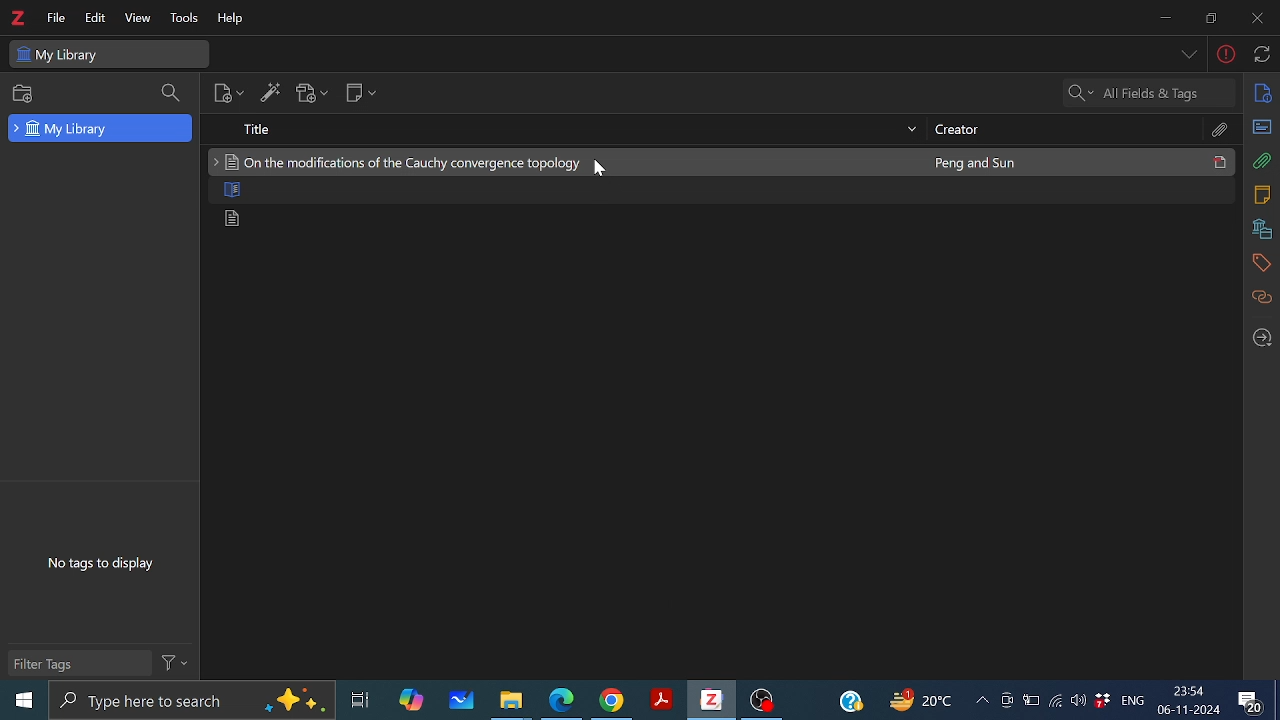 The width and height of the screenshot is (1280, 720). Describe the element at coordinates (361, 700) in the screenshot. I see `Task view` at that location.